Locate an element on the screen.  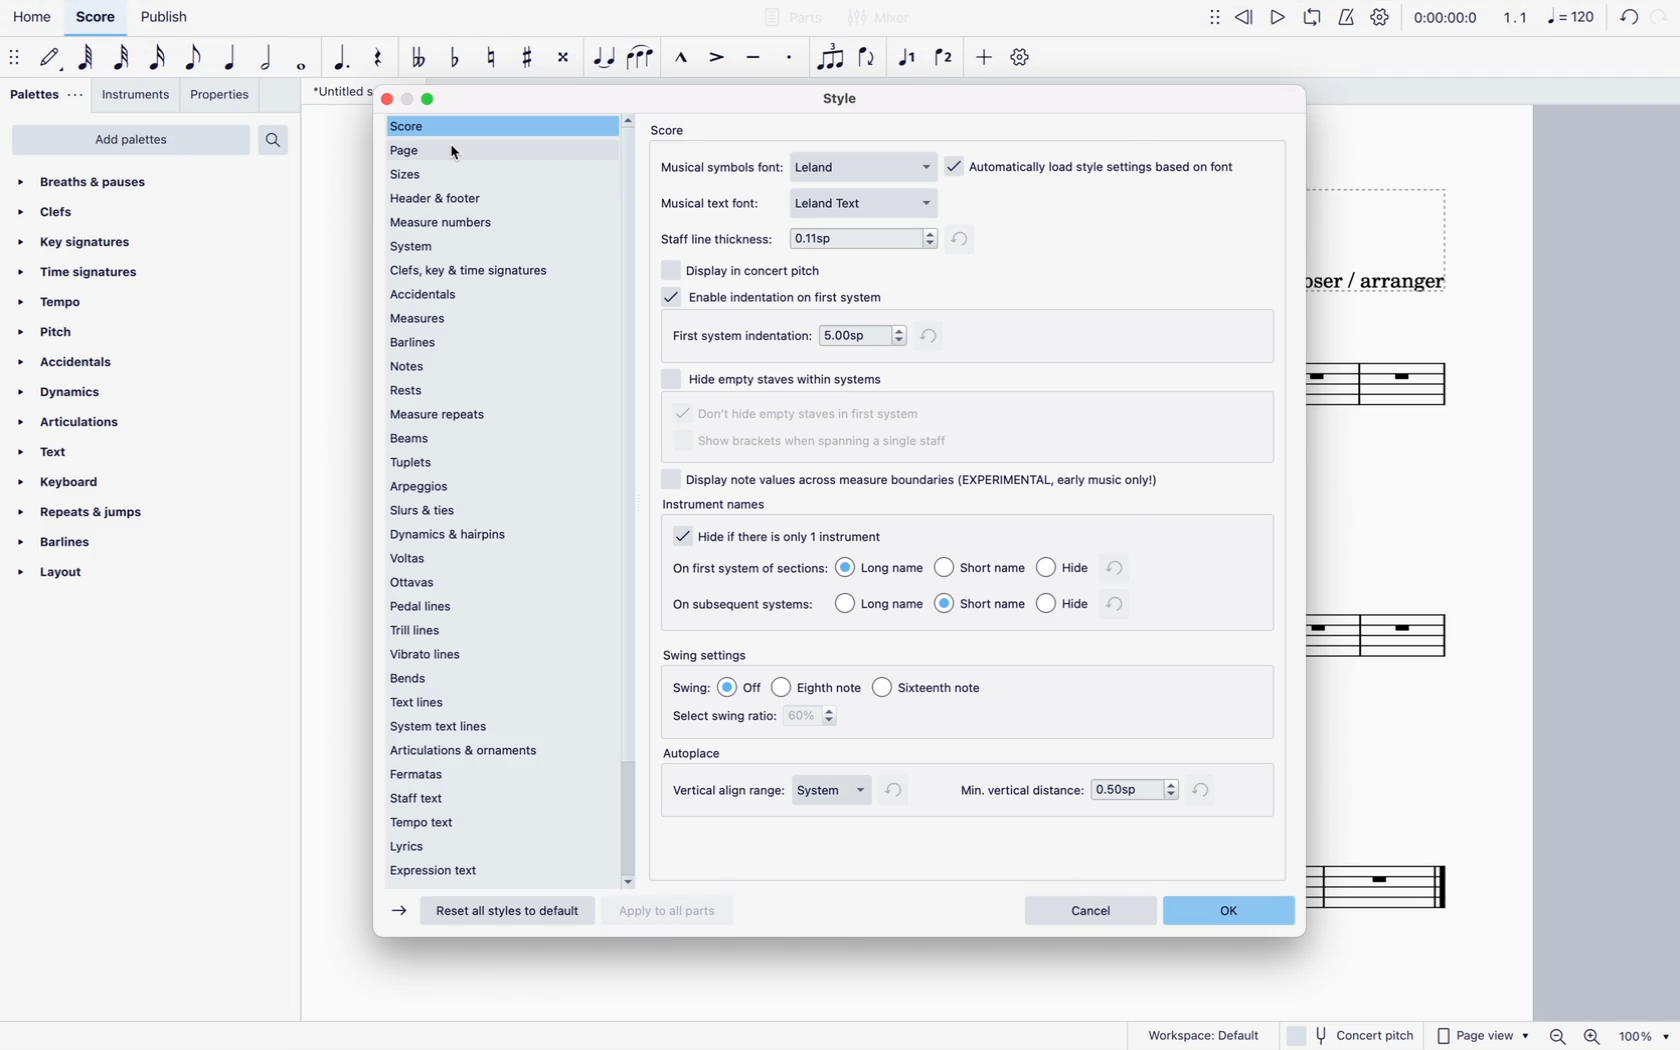
lyrics is located at coordinates (479, 844).